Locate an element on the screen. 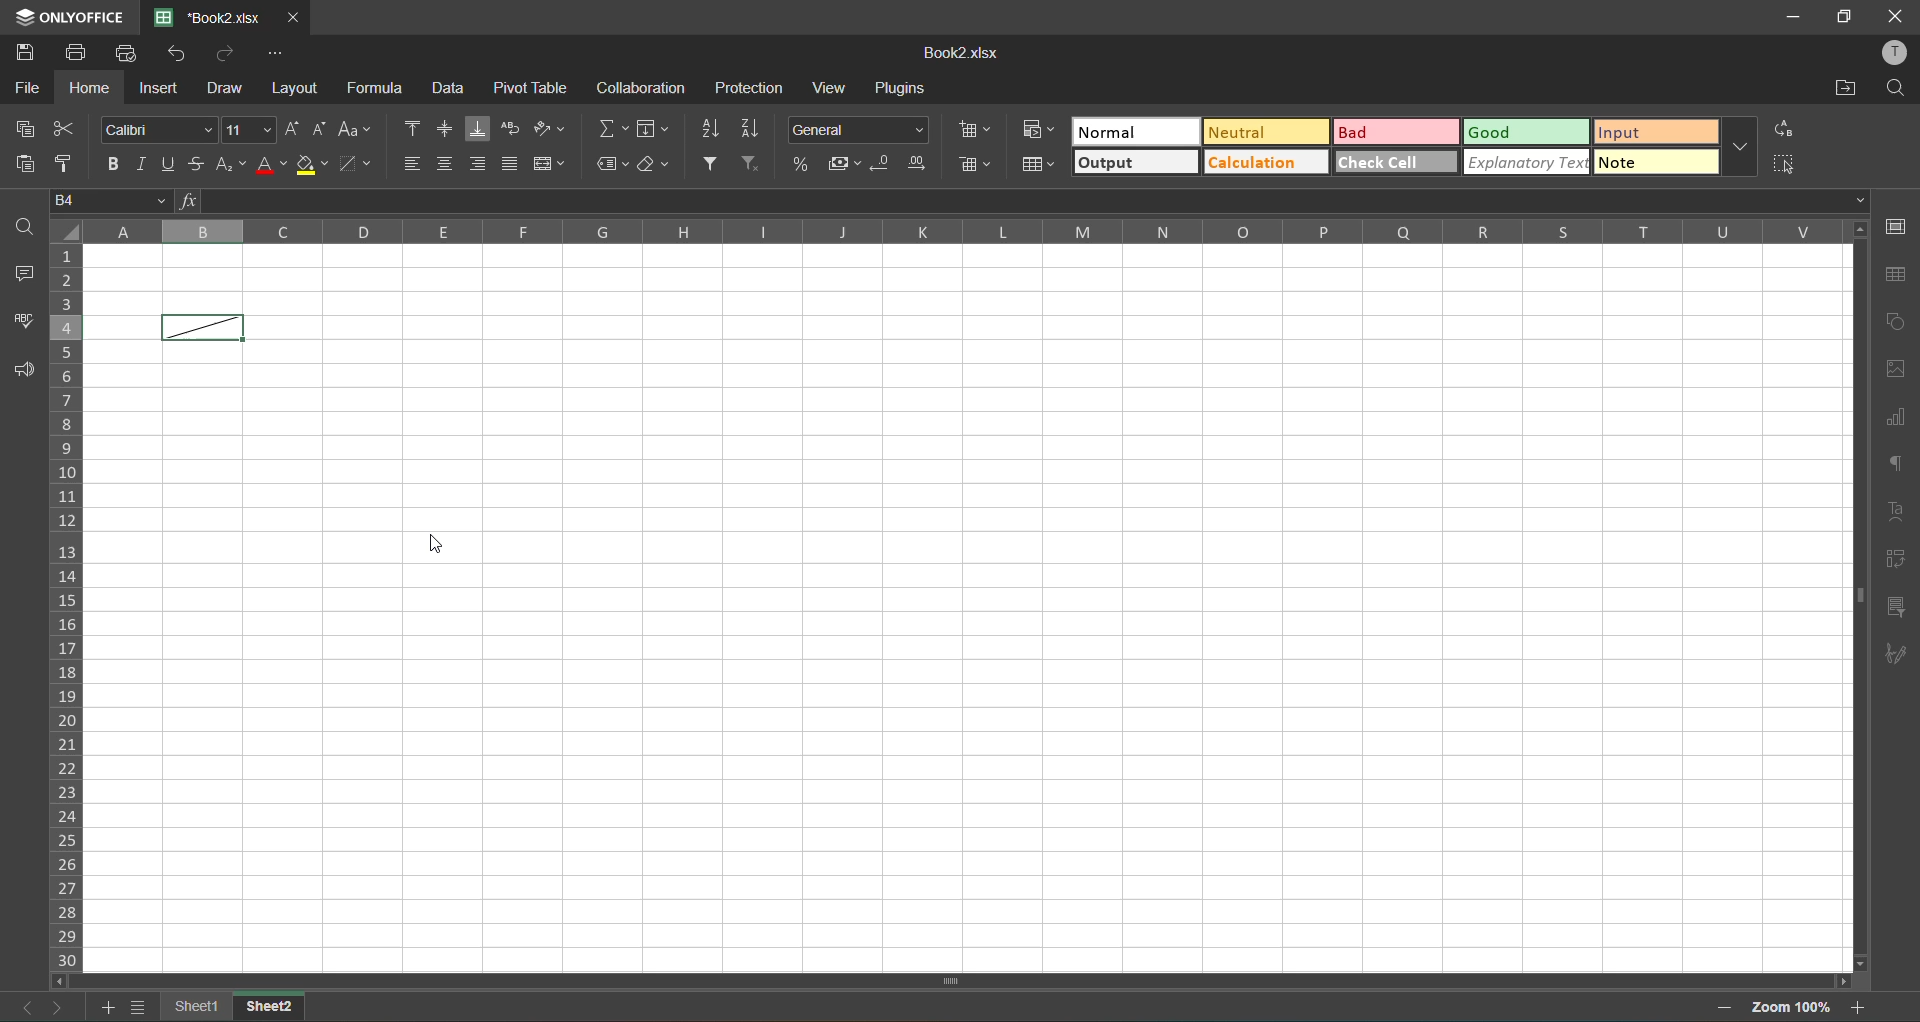  redo is located at coordinates (227, 55).